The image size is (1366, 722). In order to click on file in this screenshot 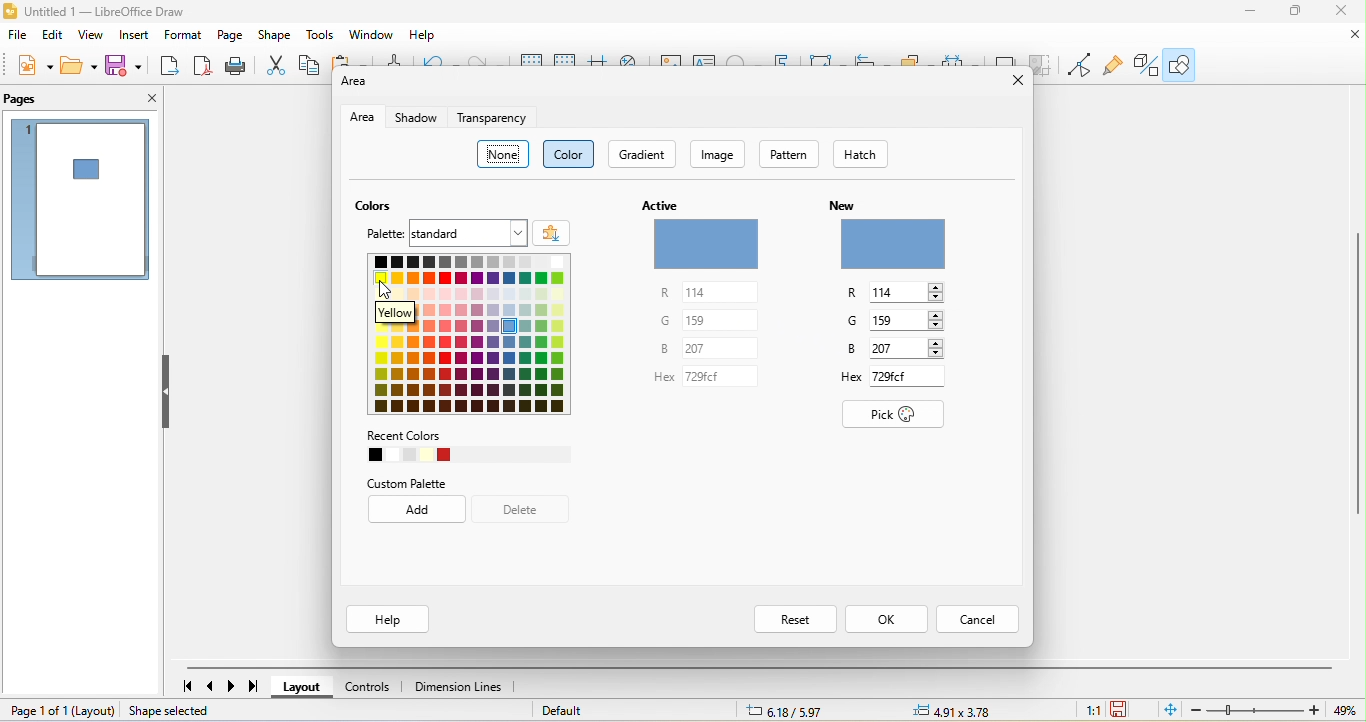, I will do `click(20, 36)`.